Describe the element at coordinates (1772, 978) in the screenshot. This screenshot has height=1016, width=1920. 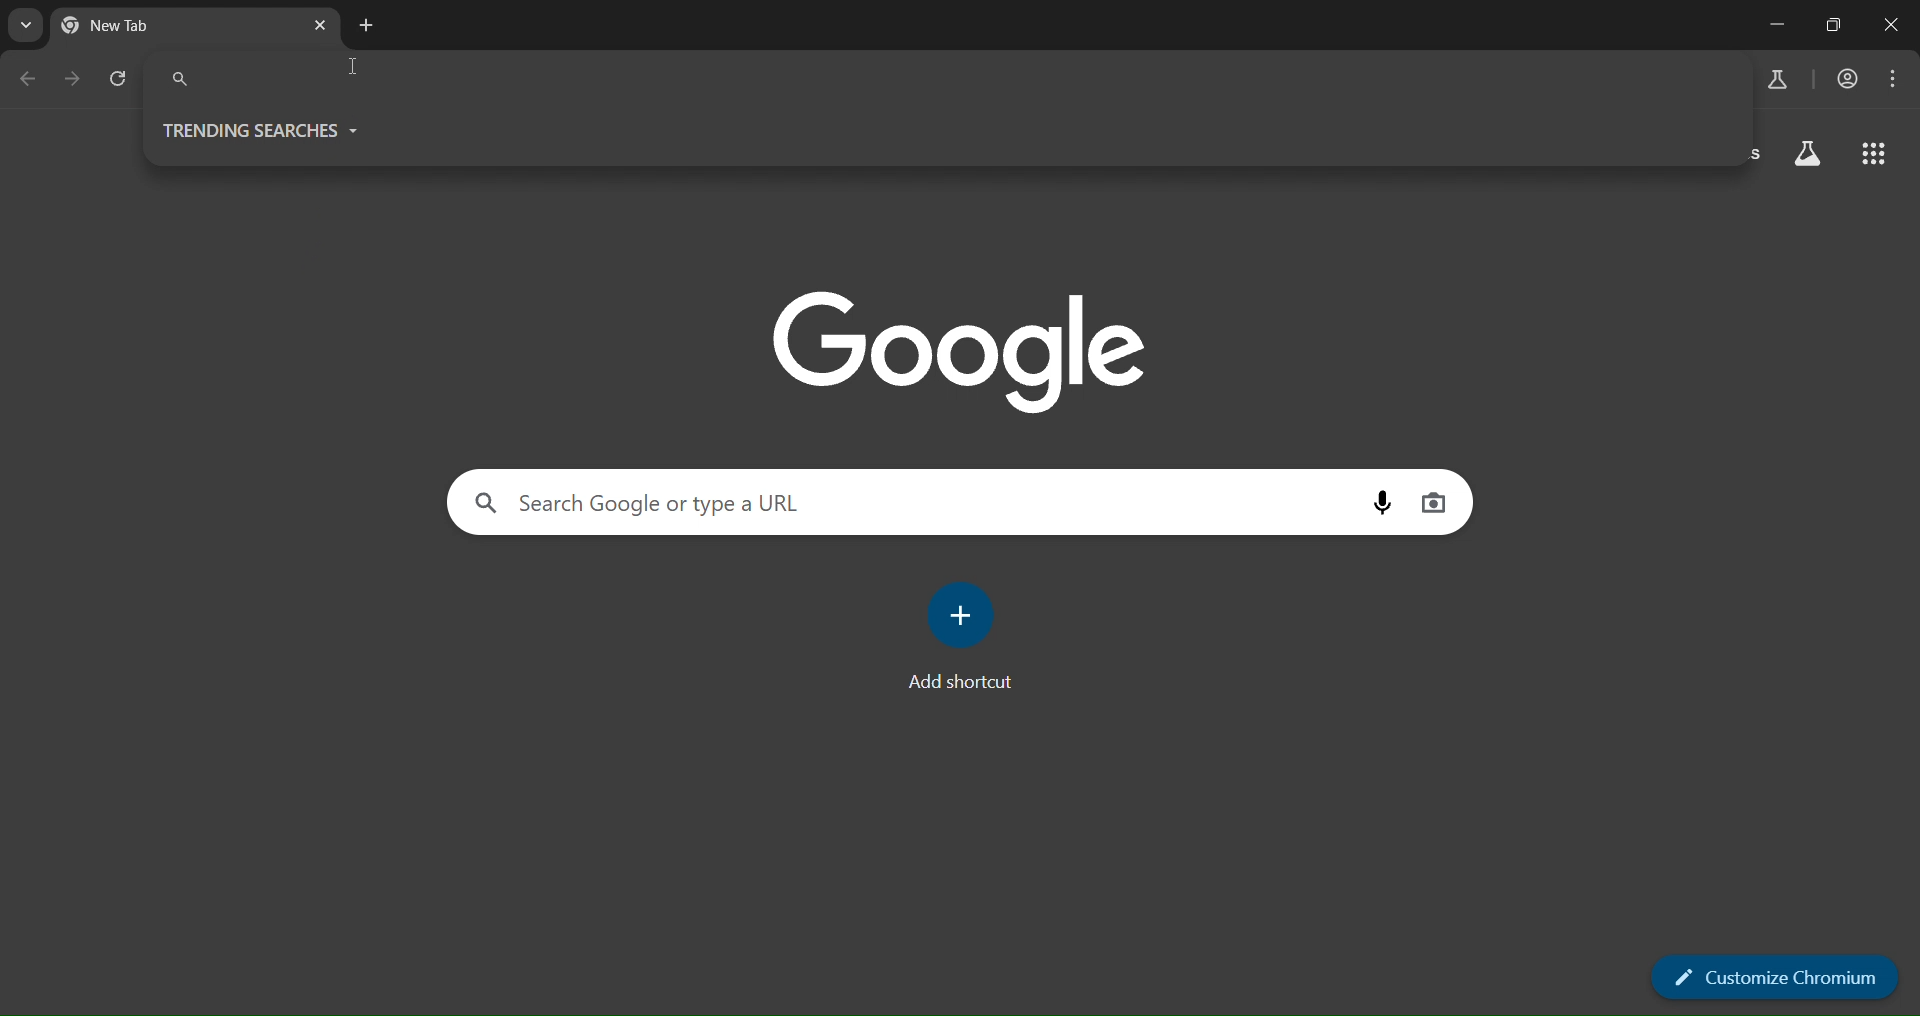
I see `customize chromium` at that location.